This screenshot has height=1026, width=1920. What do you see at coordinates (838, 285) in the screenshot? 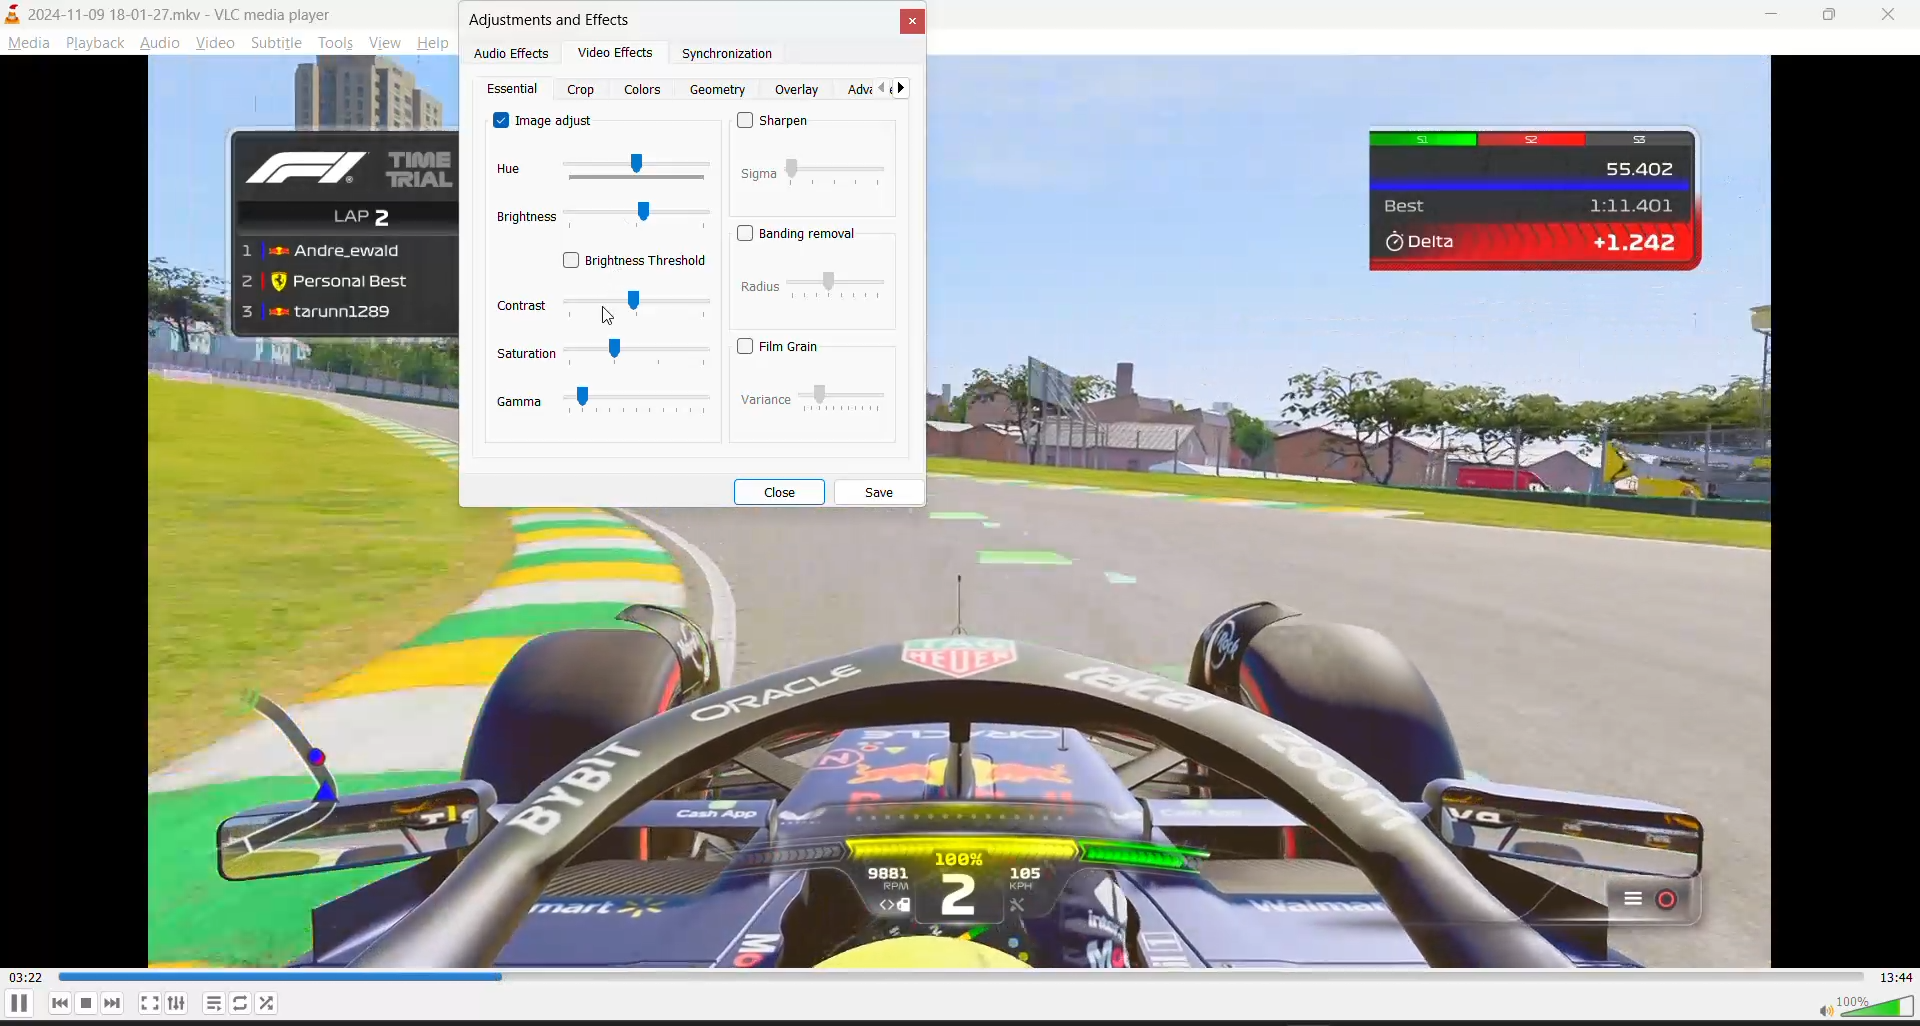
I see `radius slider` at bounding box center [838, 285].